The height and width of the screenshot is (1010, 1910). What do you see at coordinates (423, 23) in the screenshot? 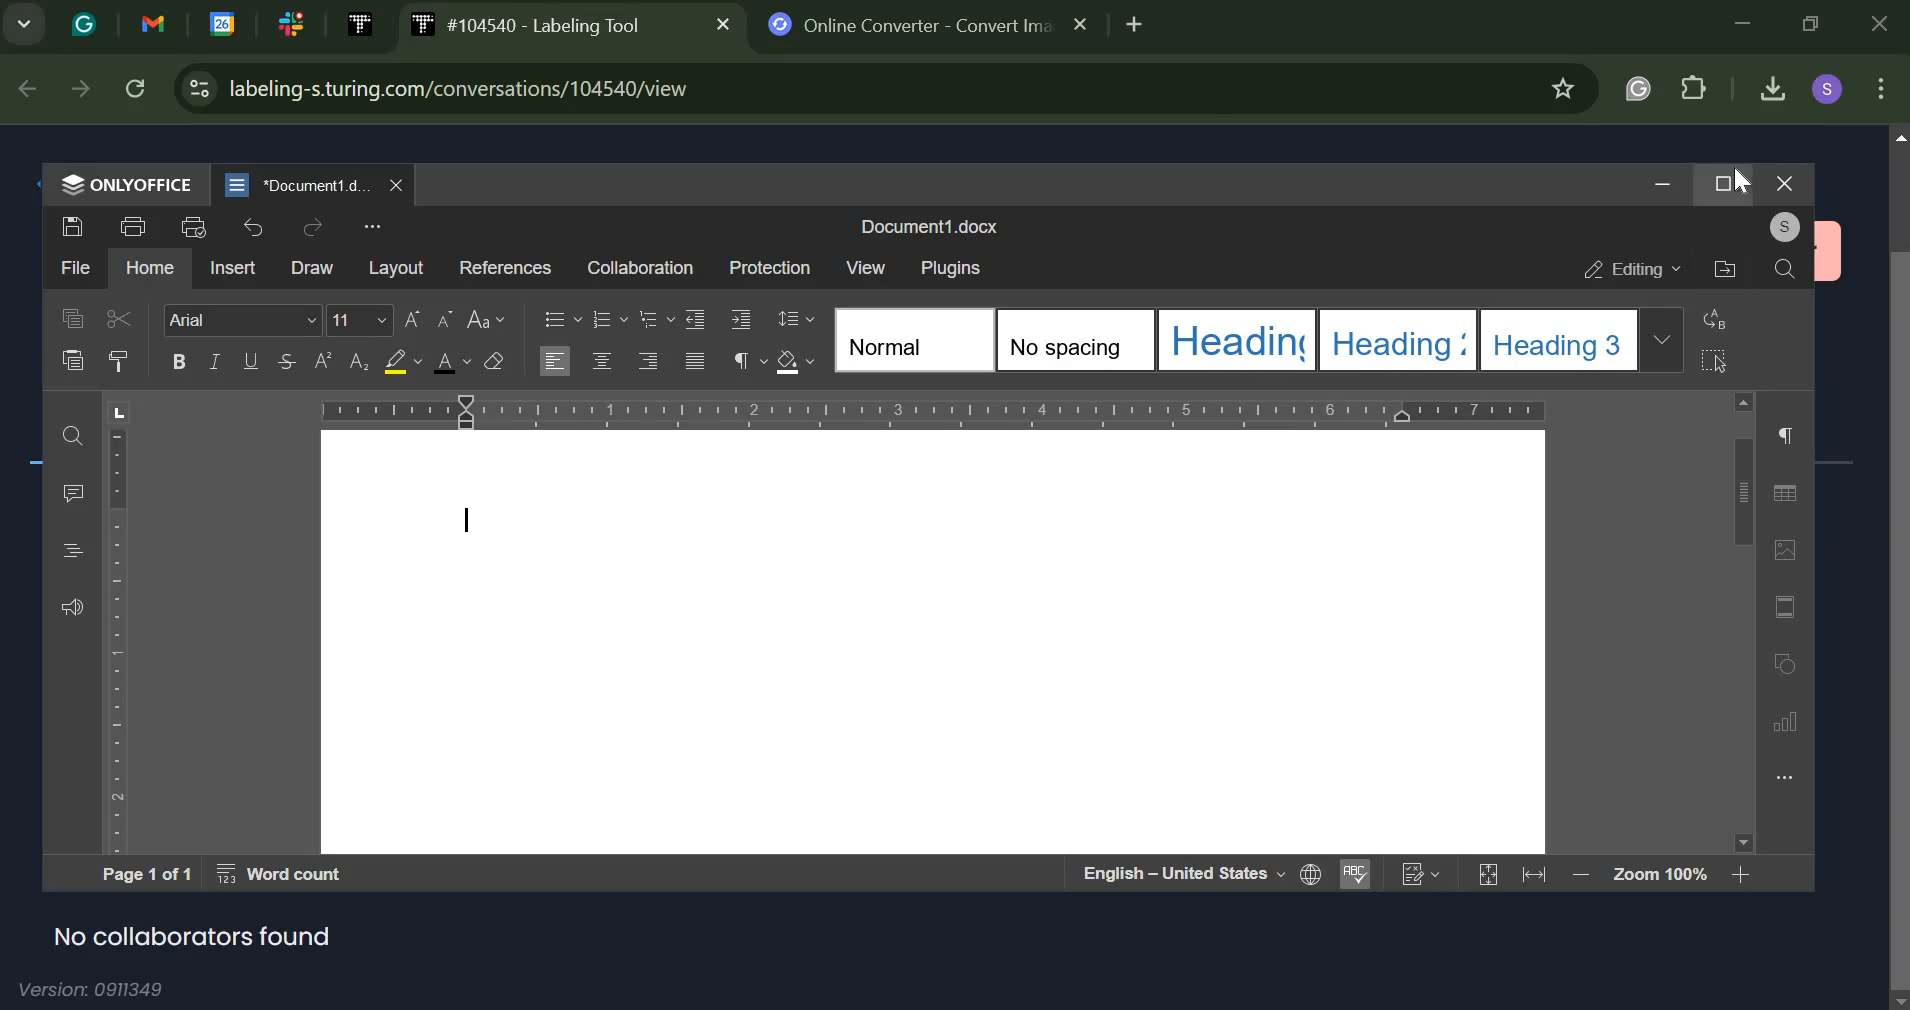
I see `logo` at bounding box center [423, 23].